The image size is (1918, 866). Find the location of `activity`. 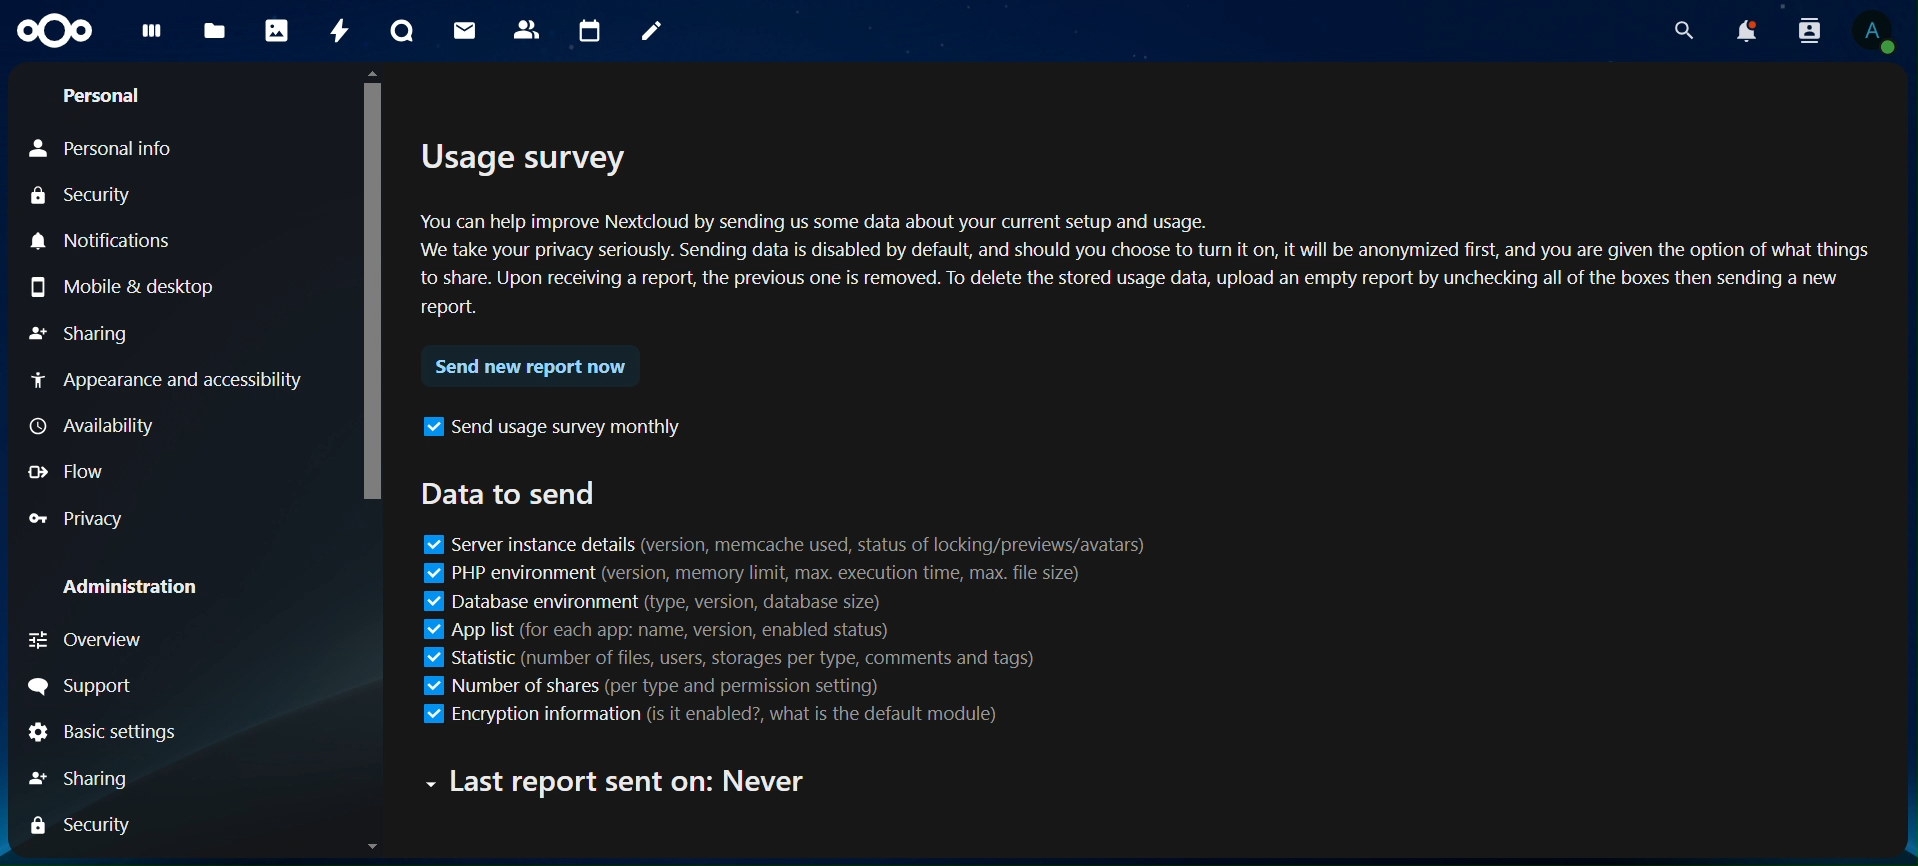

activity is located at coordinates (339, 30).